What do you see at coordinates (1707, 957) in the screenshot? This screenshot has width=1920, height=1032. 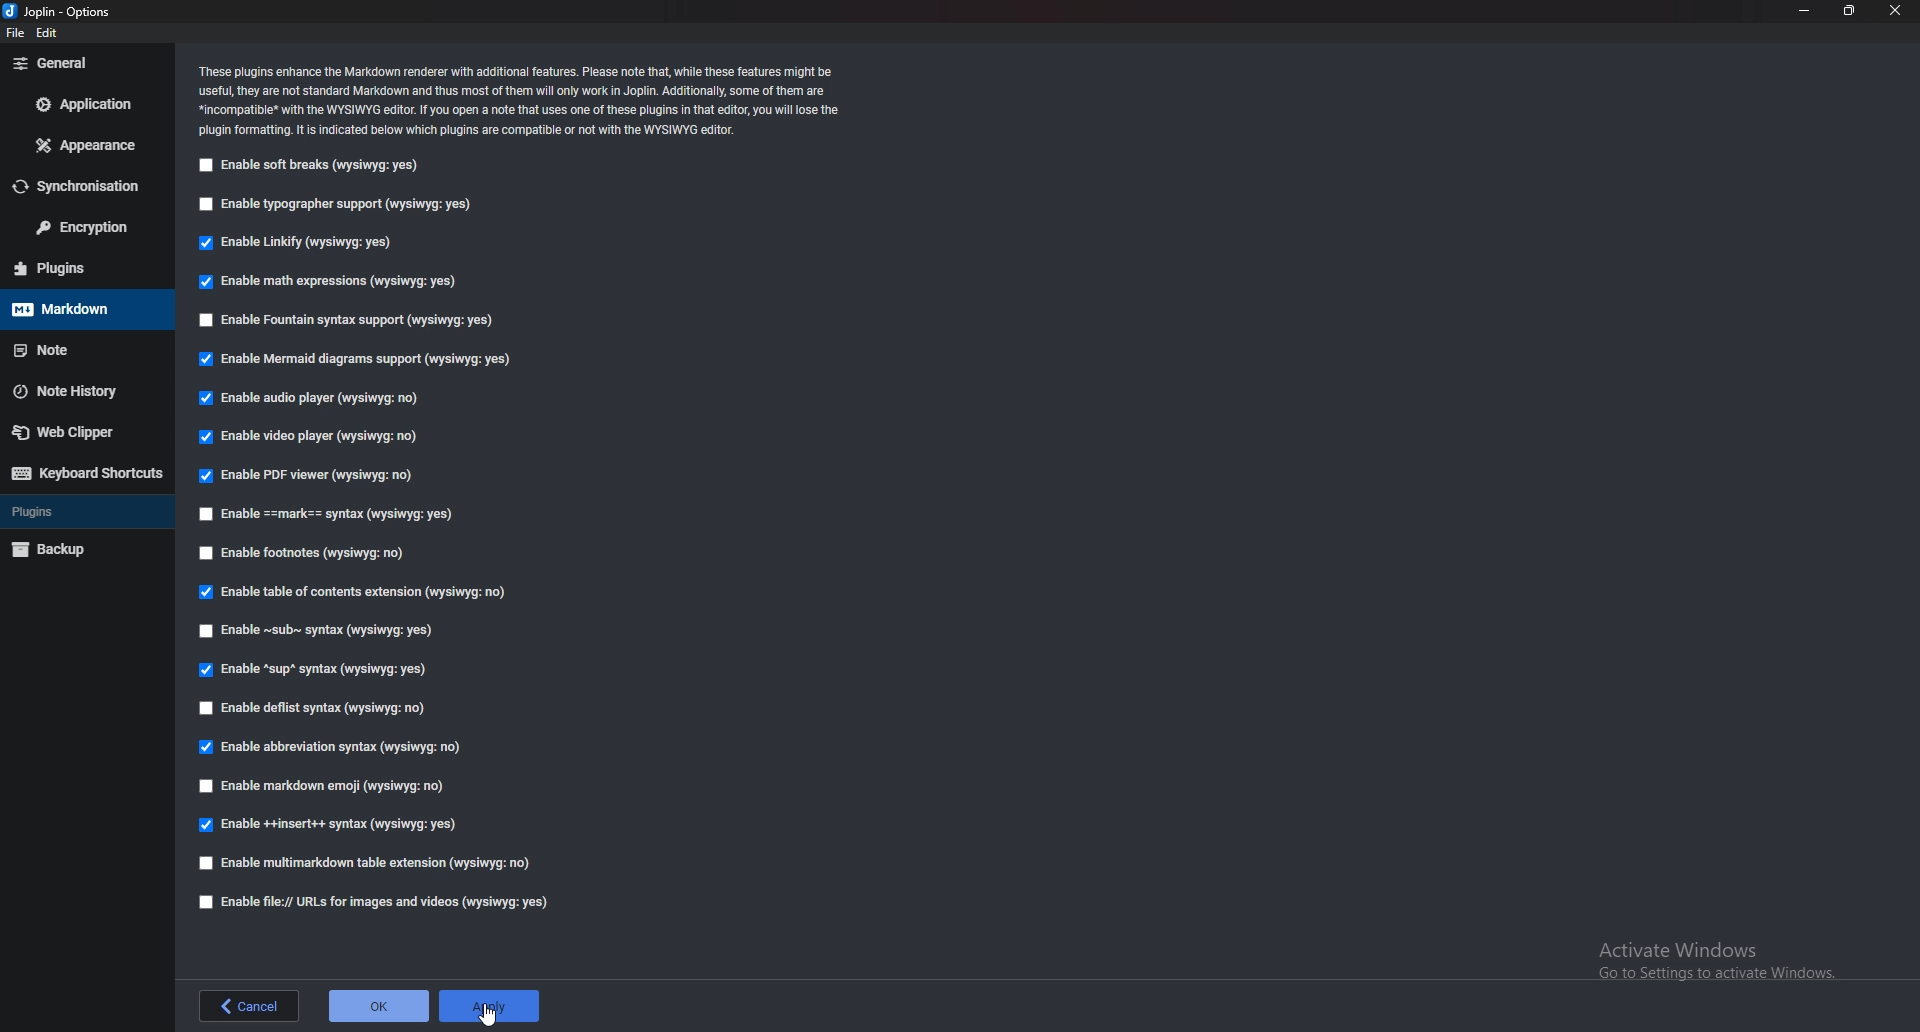 I see `Activate Windows
Go to Settings to activate Windows.` at bounding box center [1707, 957].